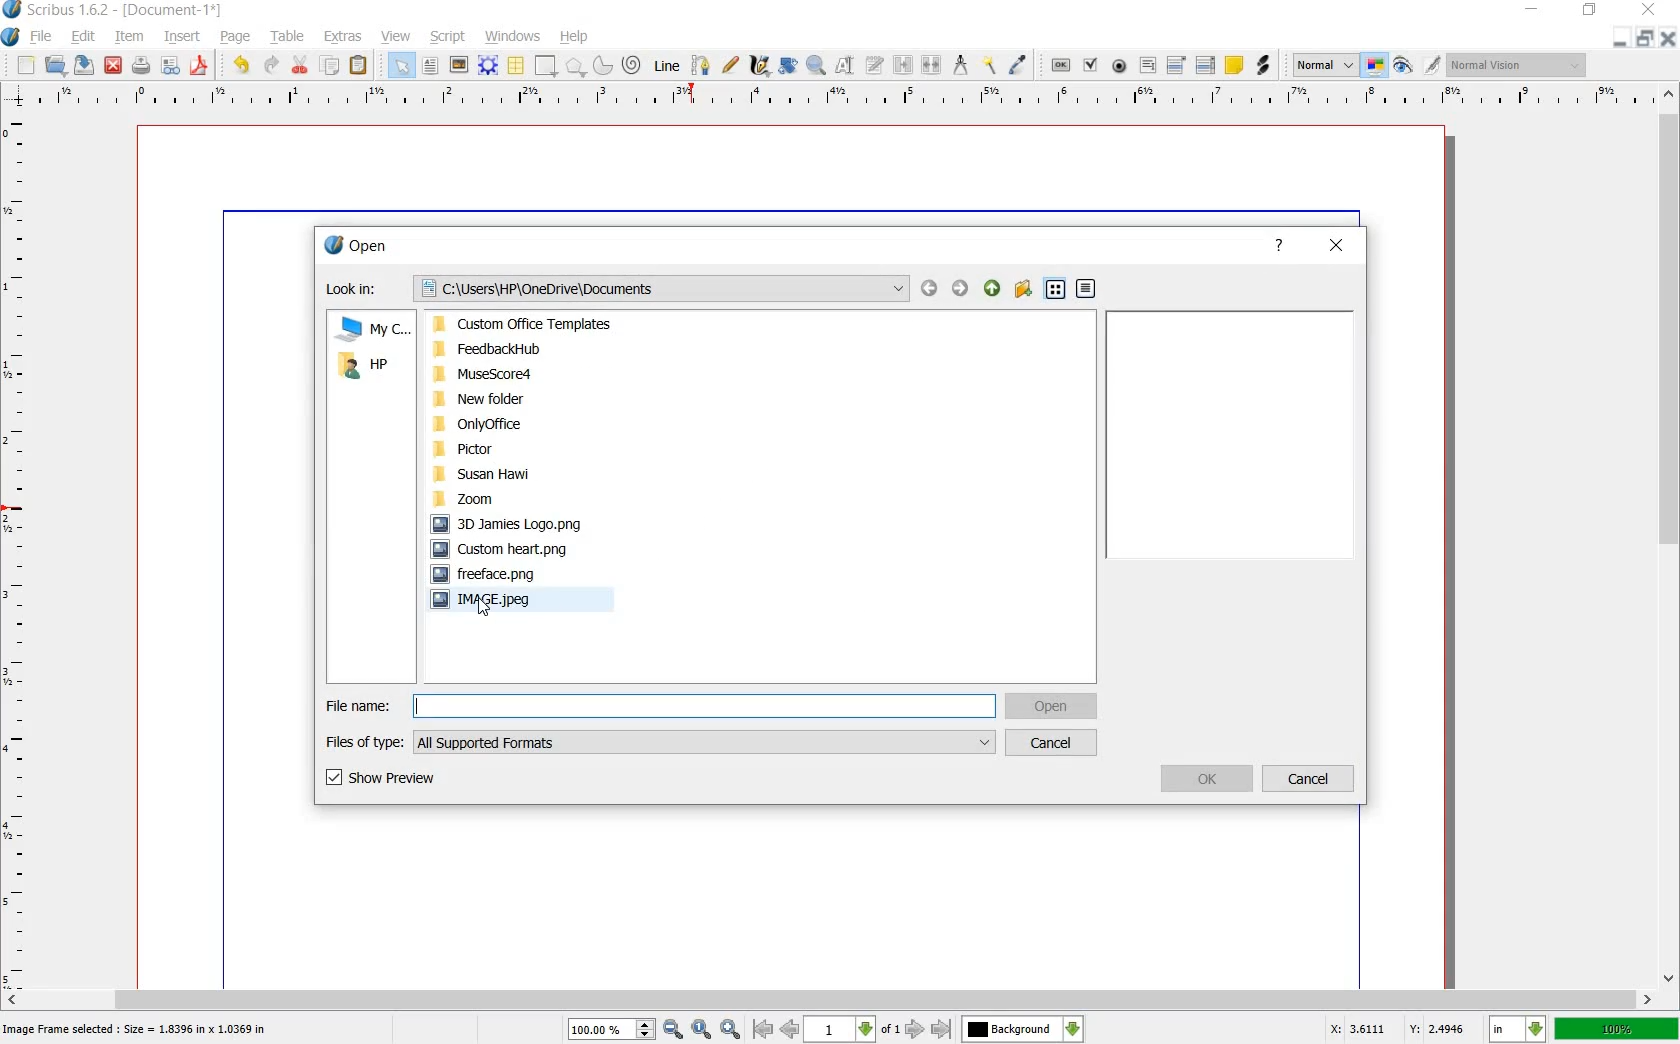 The width and height of the screenshot is (1680, 1044). What do you see at coordinates (446, 35) in the screenshot?
I see `script` at bounding box center [446, 35].